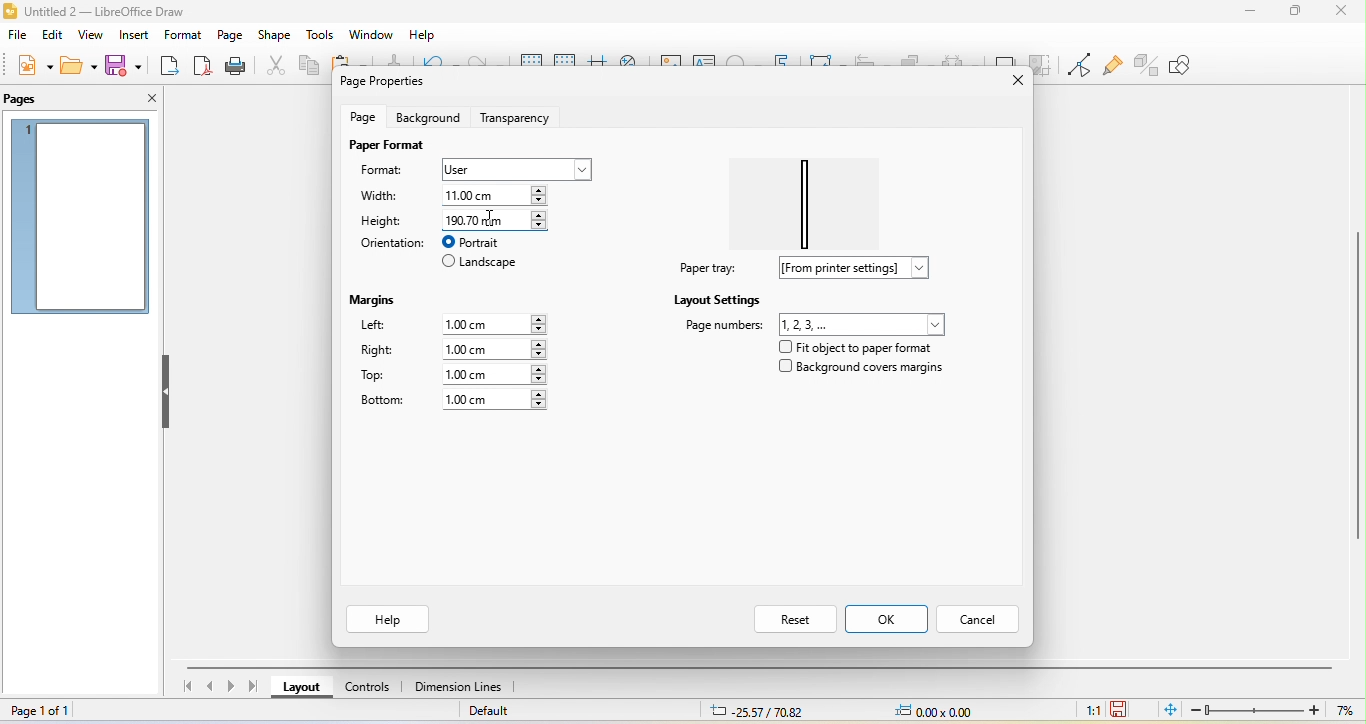 Image resolution: width=1366 pixels, height=724 pixels. What do you see at coordinates (167, 393) in the screenshot?
I see `hide` at bounding box center [167, 393].